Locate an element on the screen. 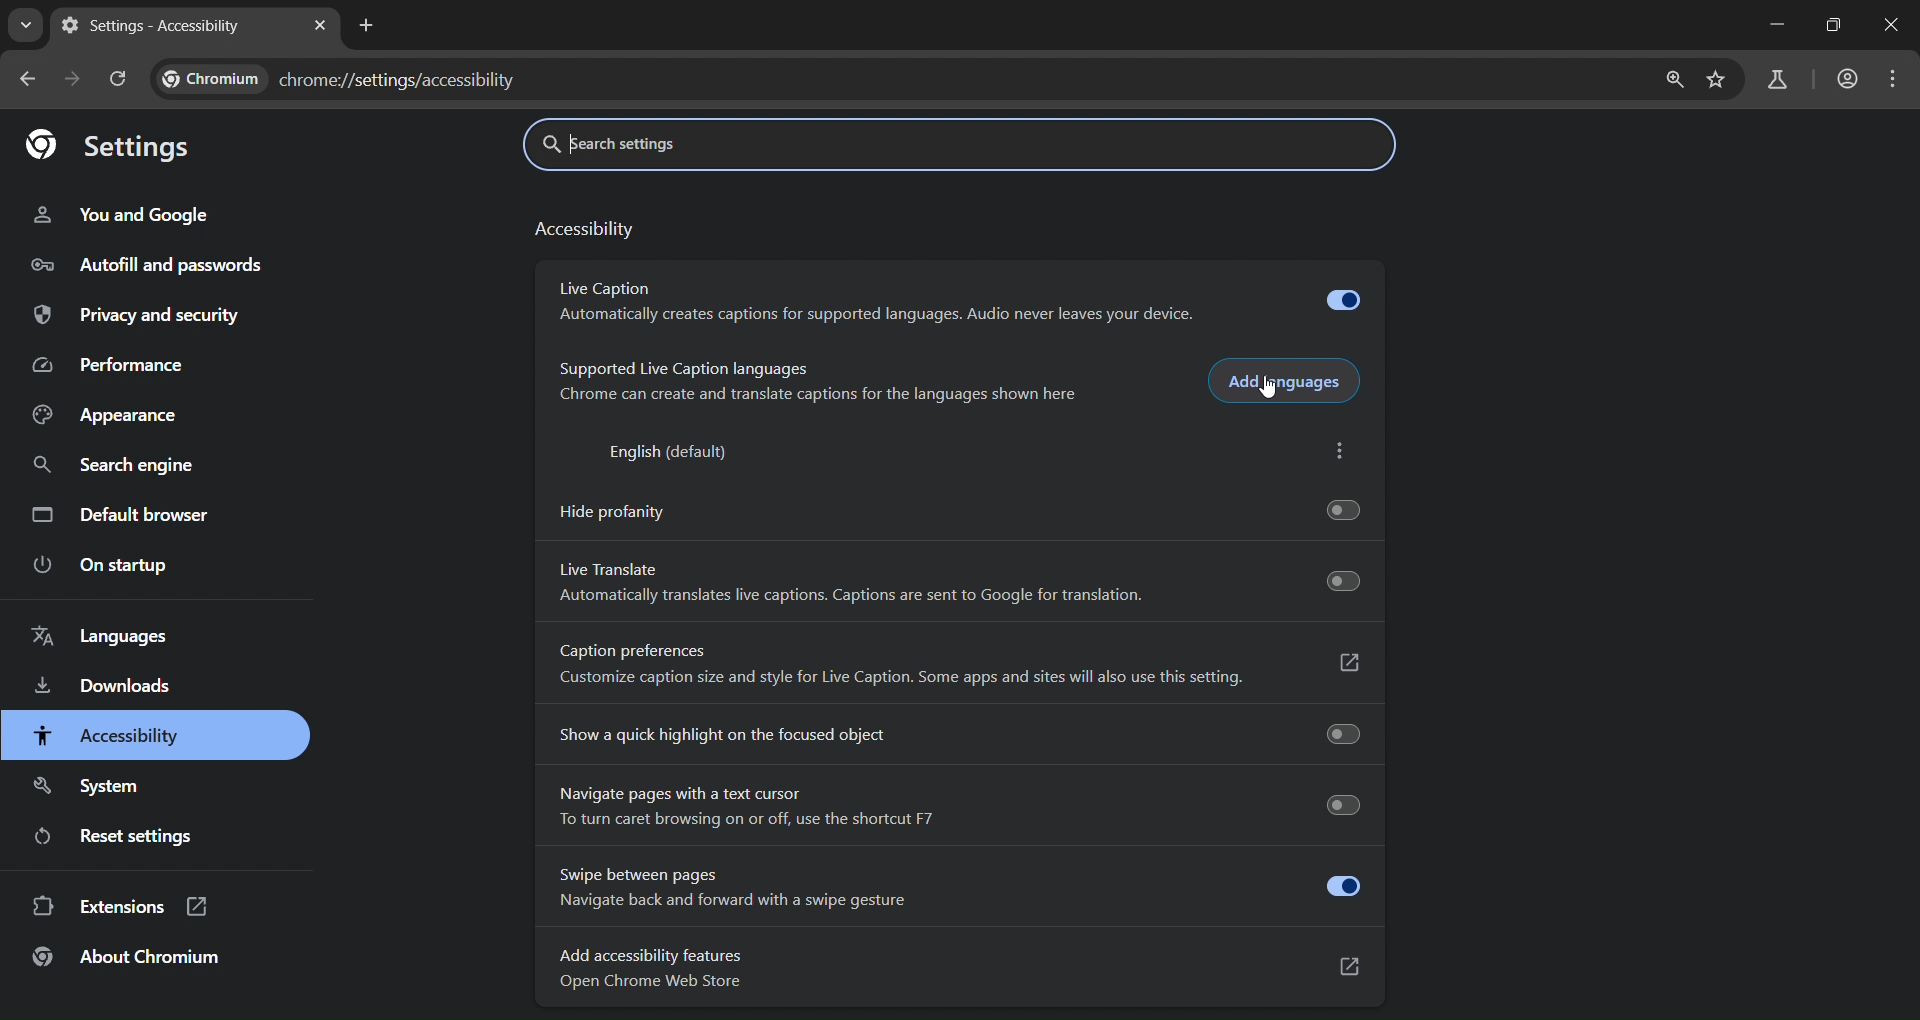  settings - accessibility is located at coordinates (155, 28).